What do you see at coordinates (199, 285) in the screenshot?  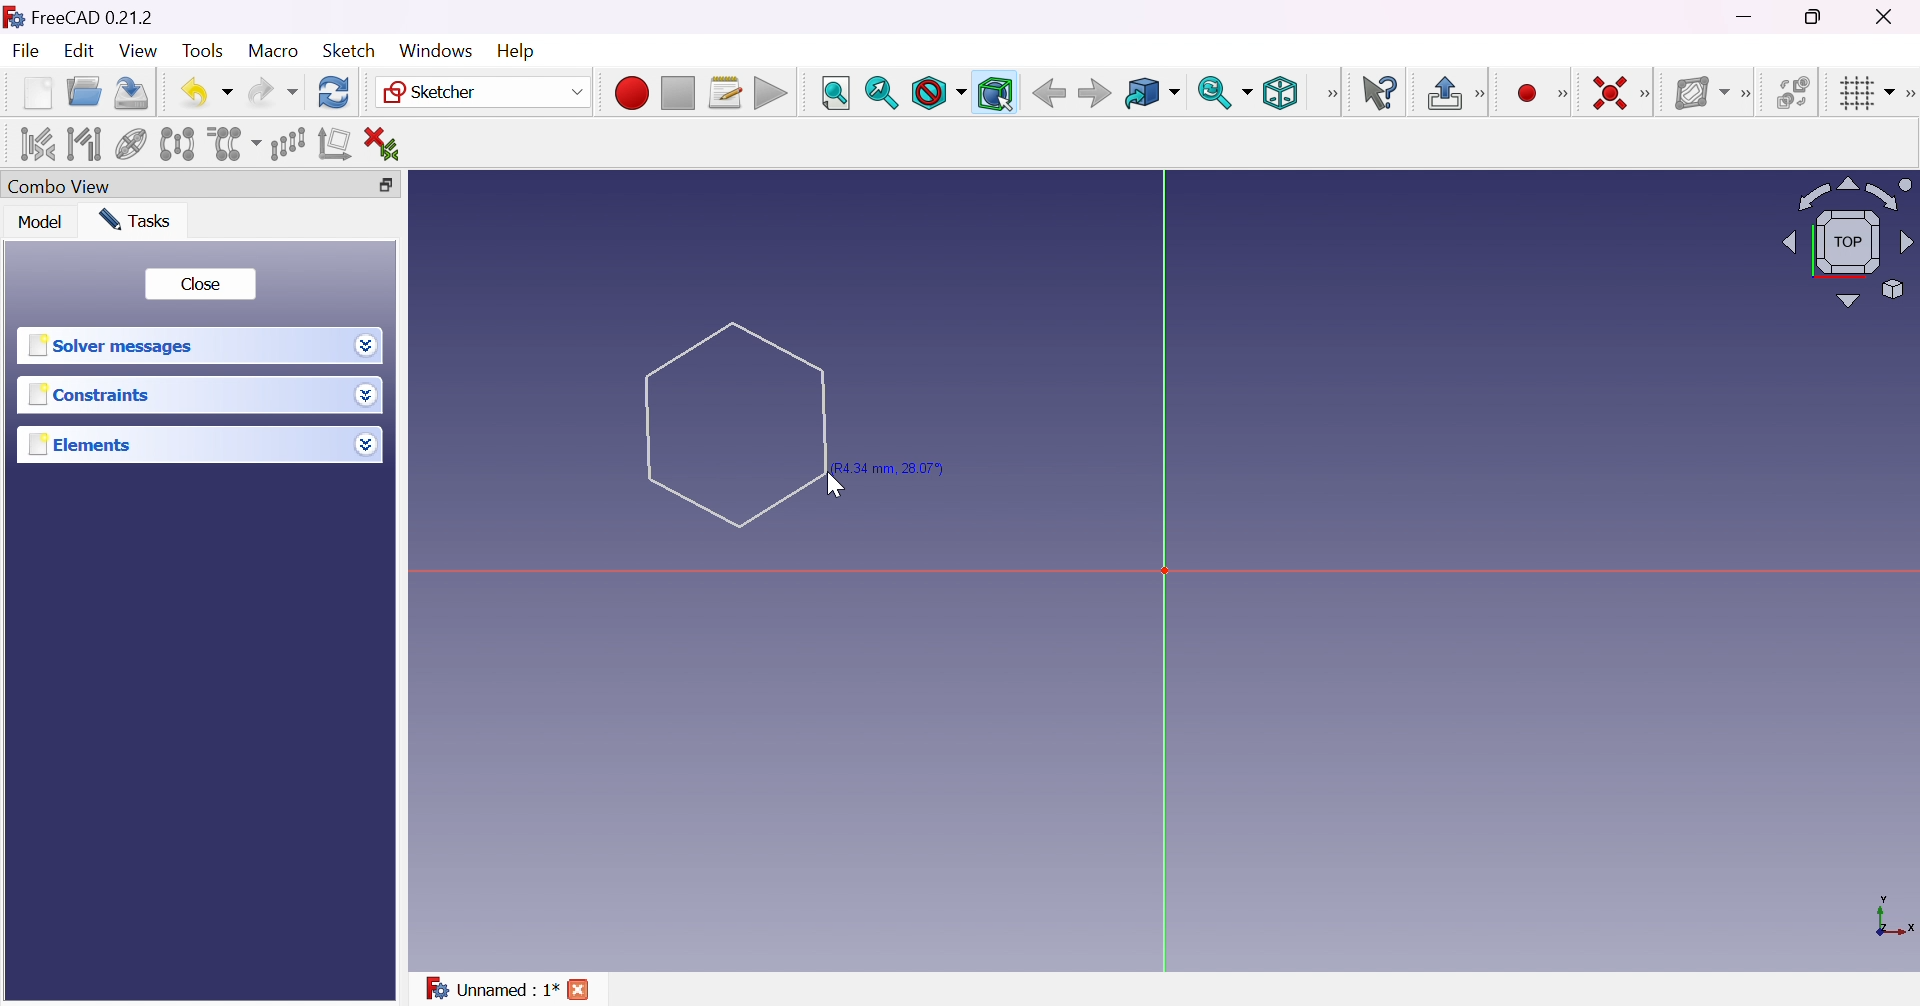 I see `Close` at bounding box center [199, 285].